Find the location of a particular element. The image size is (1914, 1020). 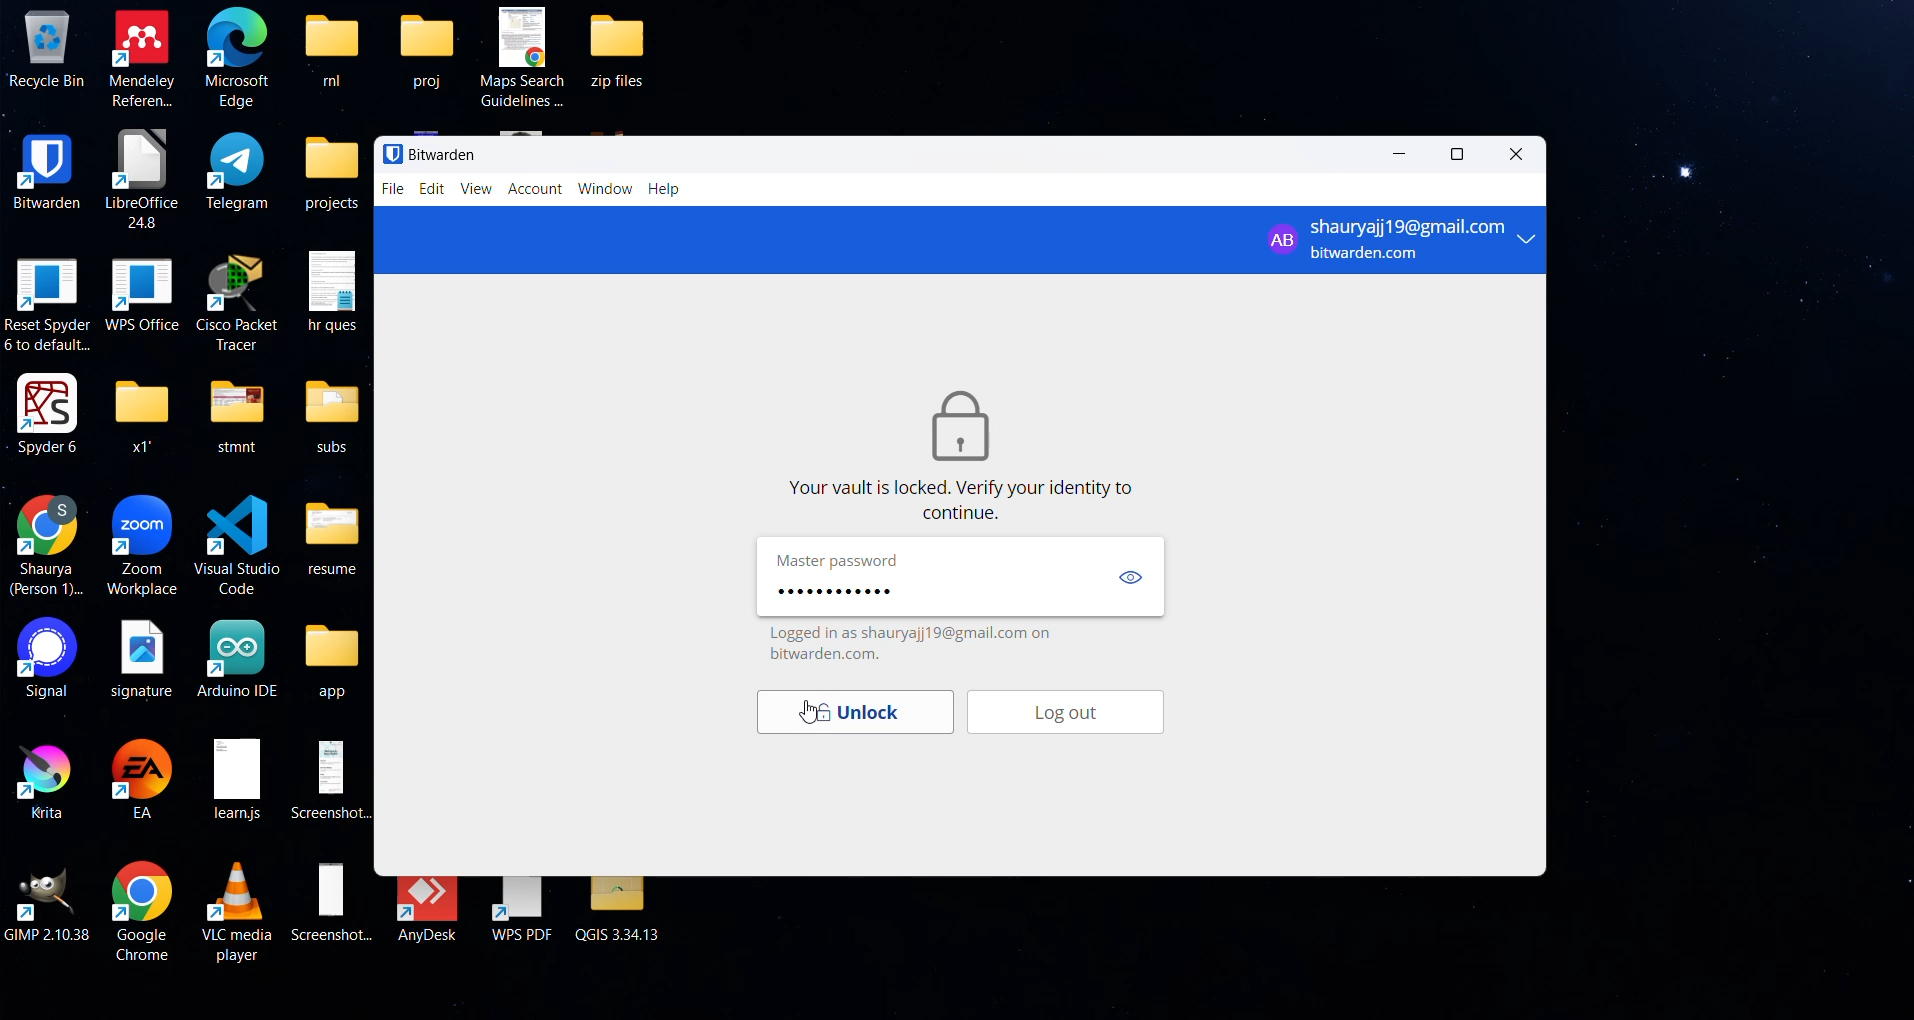

WPS Office is located at coordinates (141, 291).